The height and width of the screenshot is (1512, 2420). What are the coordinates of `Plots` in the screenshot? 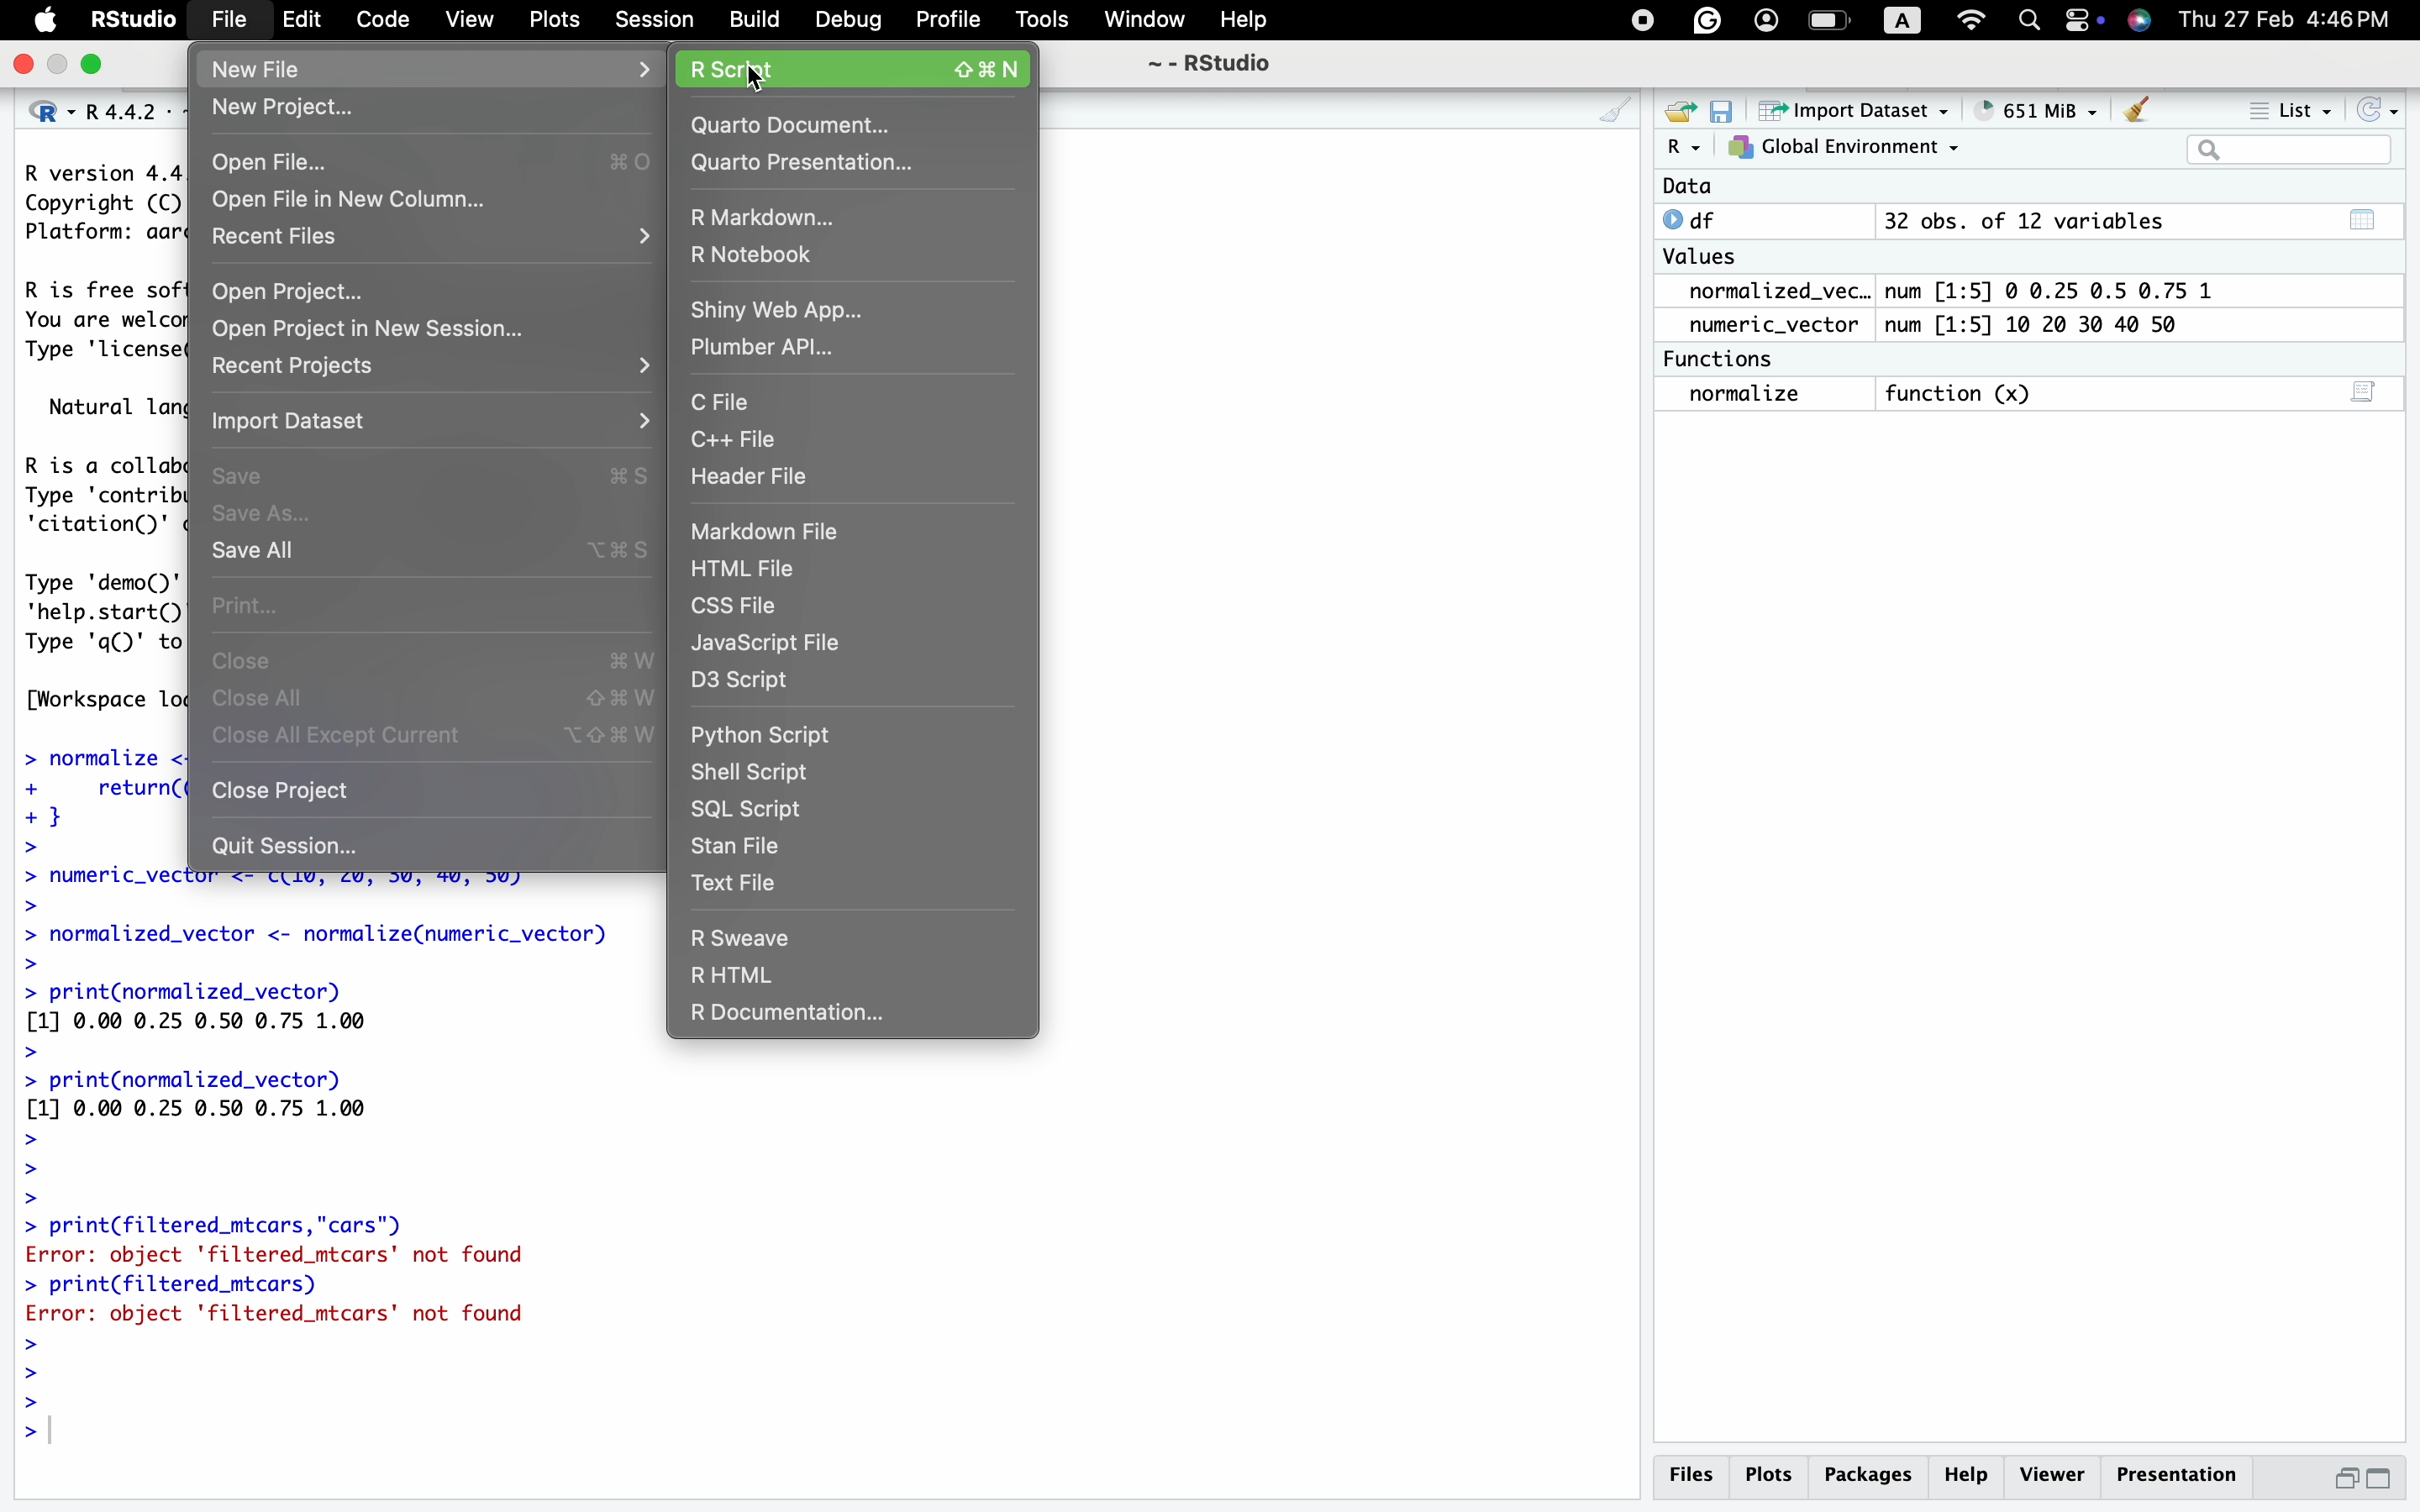 It's located at (551, 18).